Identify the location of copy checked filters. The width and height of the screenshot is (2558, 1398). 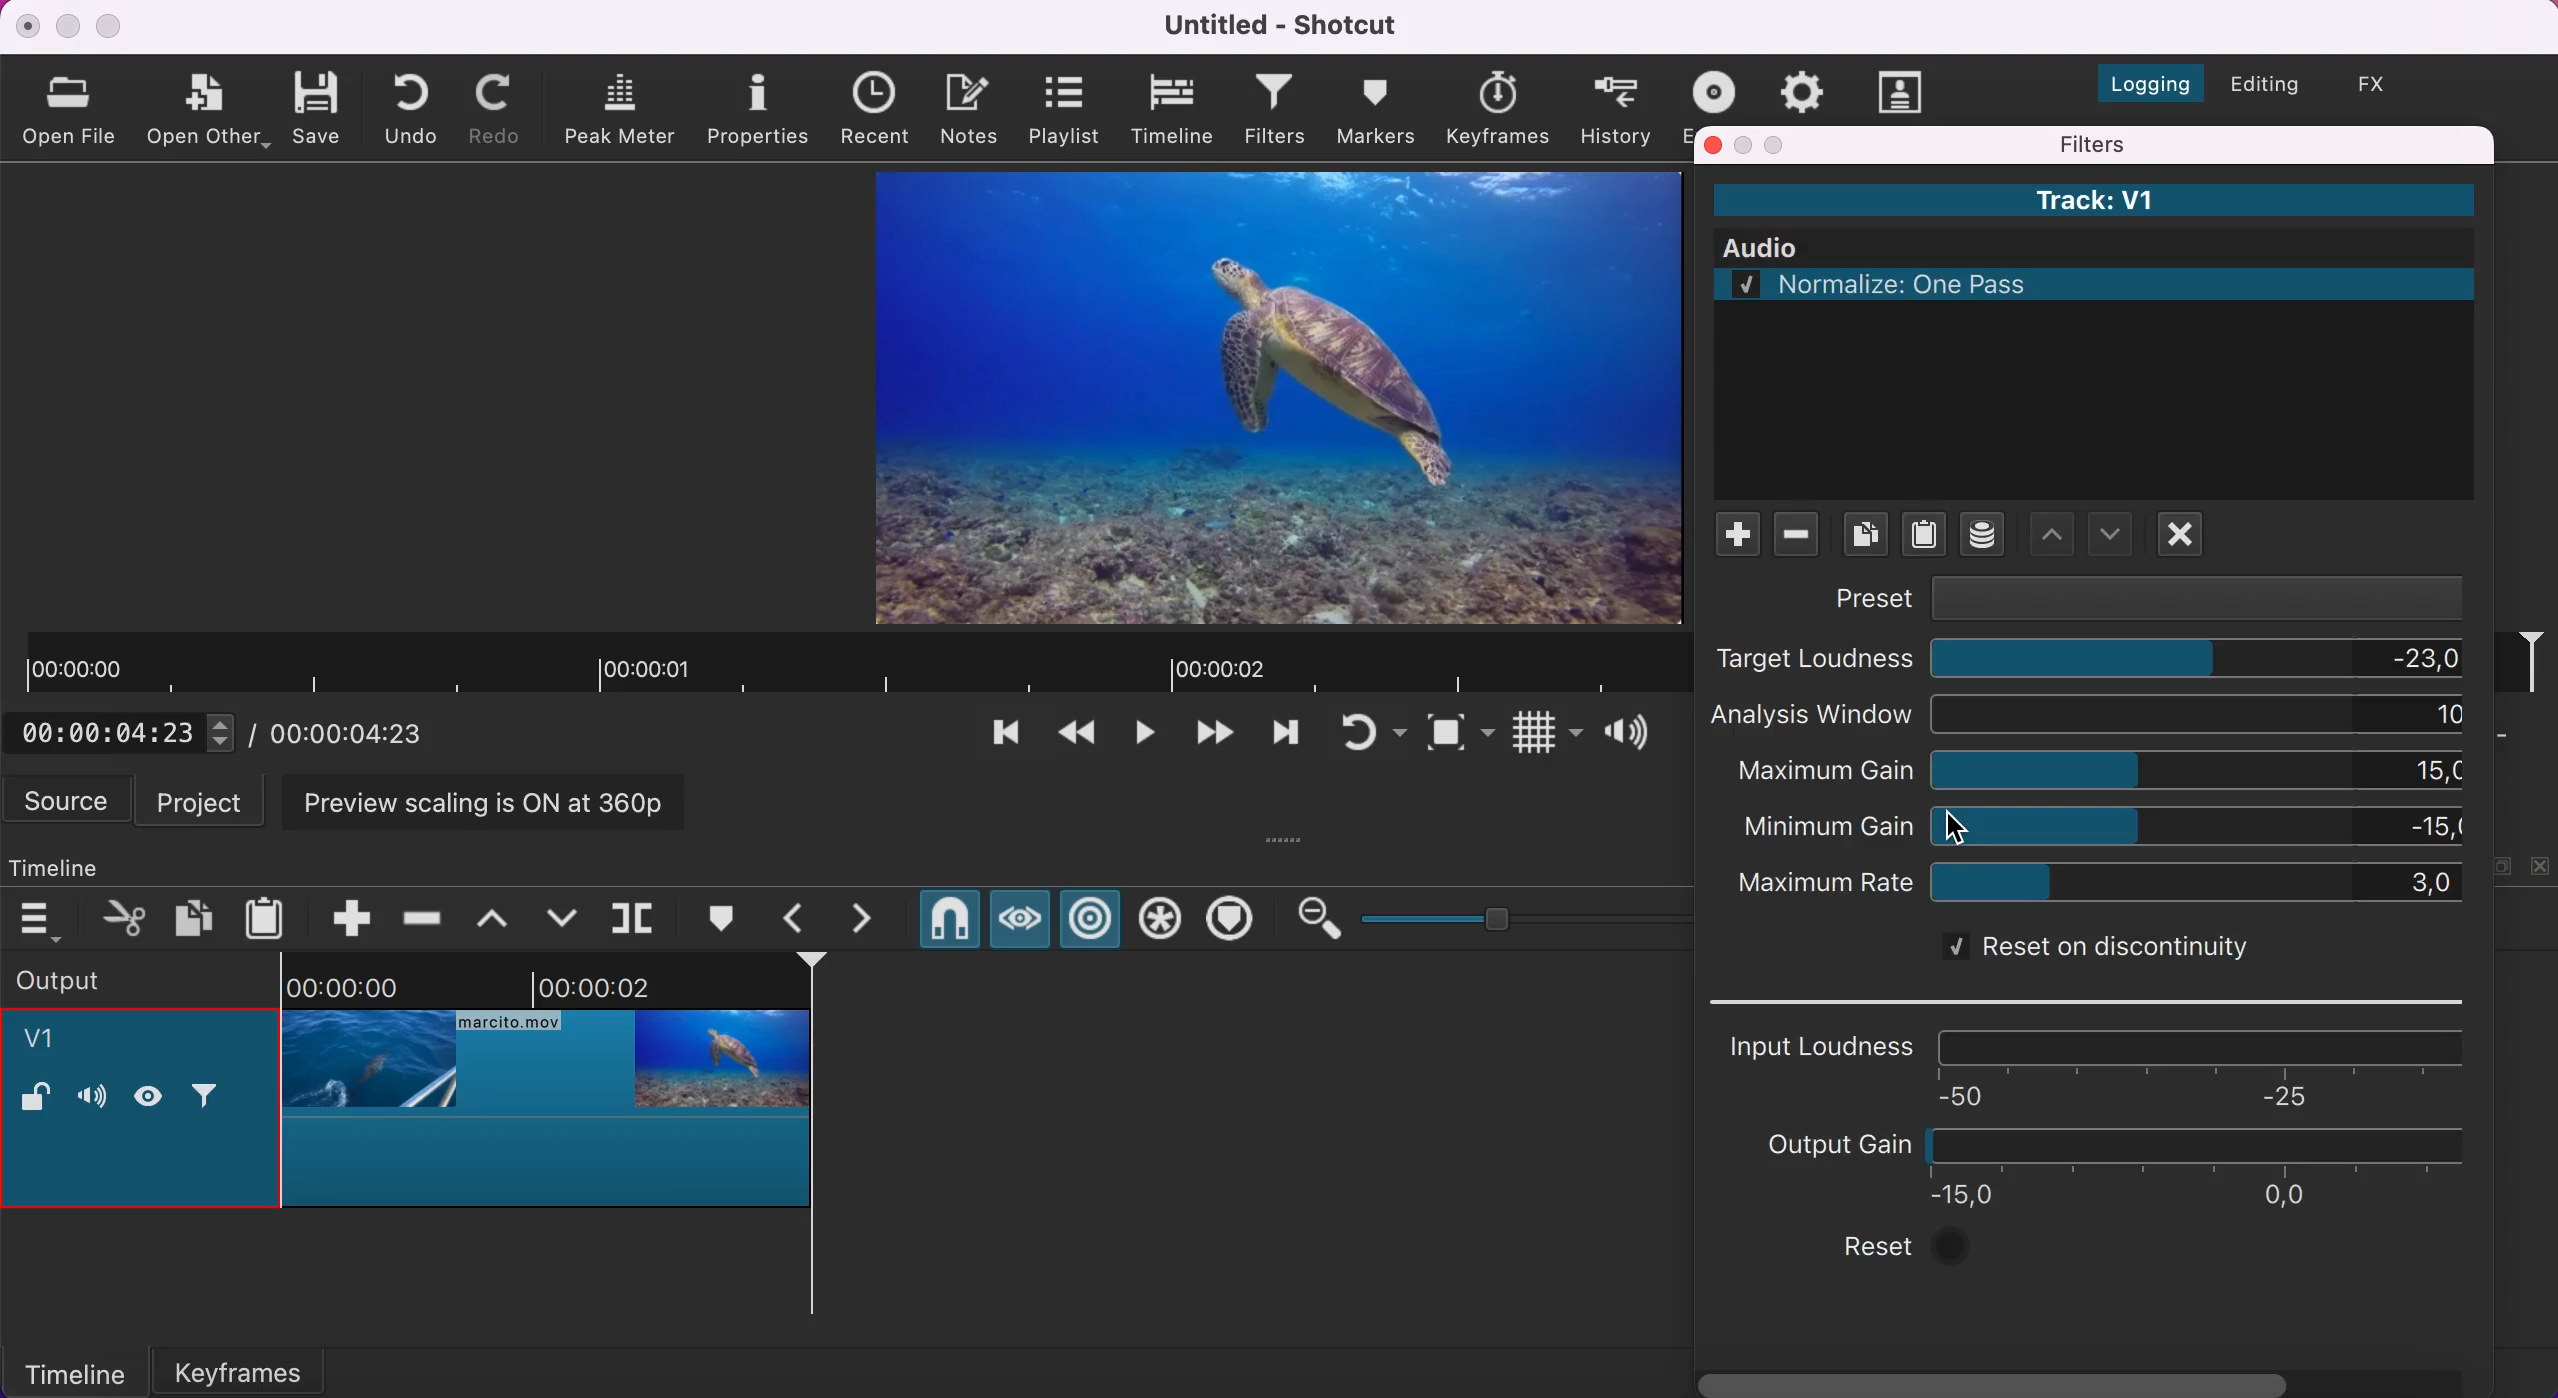
(1866, 537).